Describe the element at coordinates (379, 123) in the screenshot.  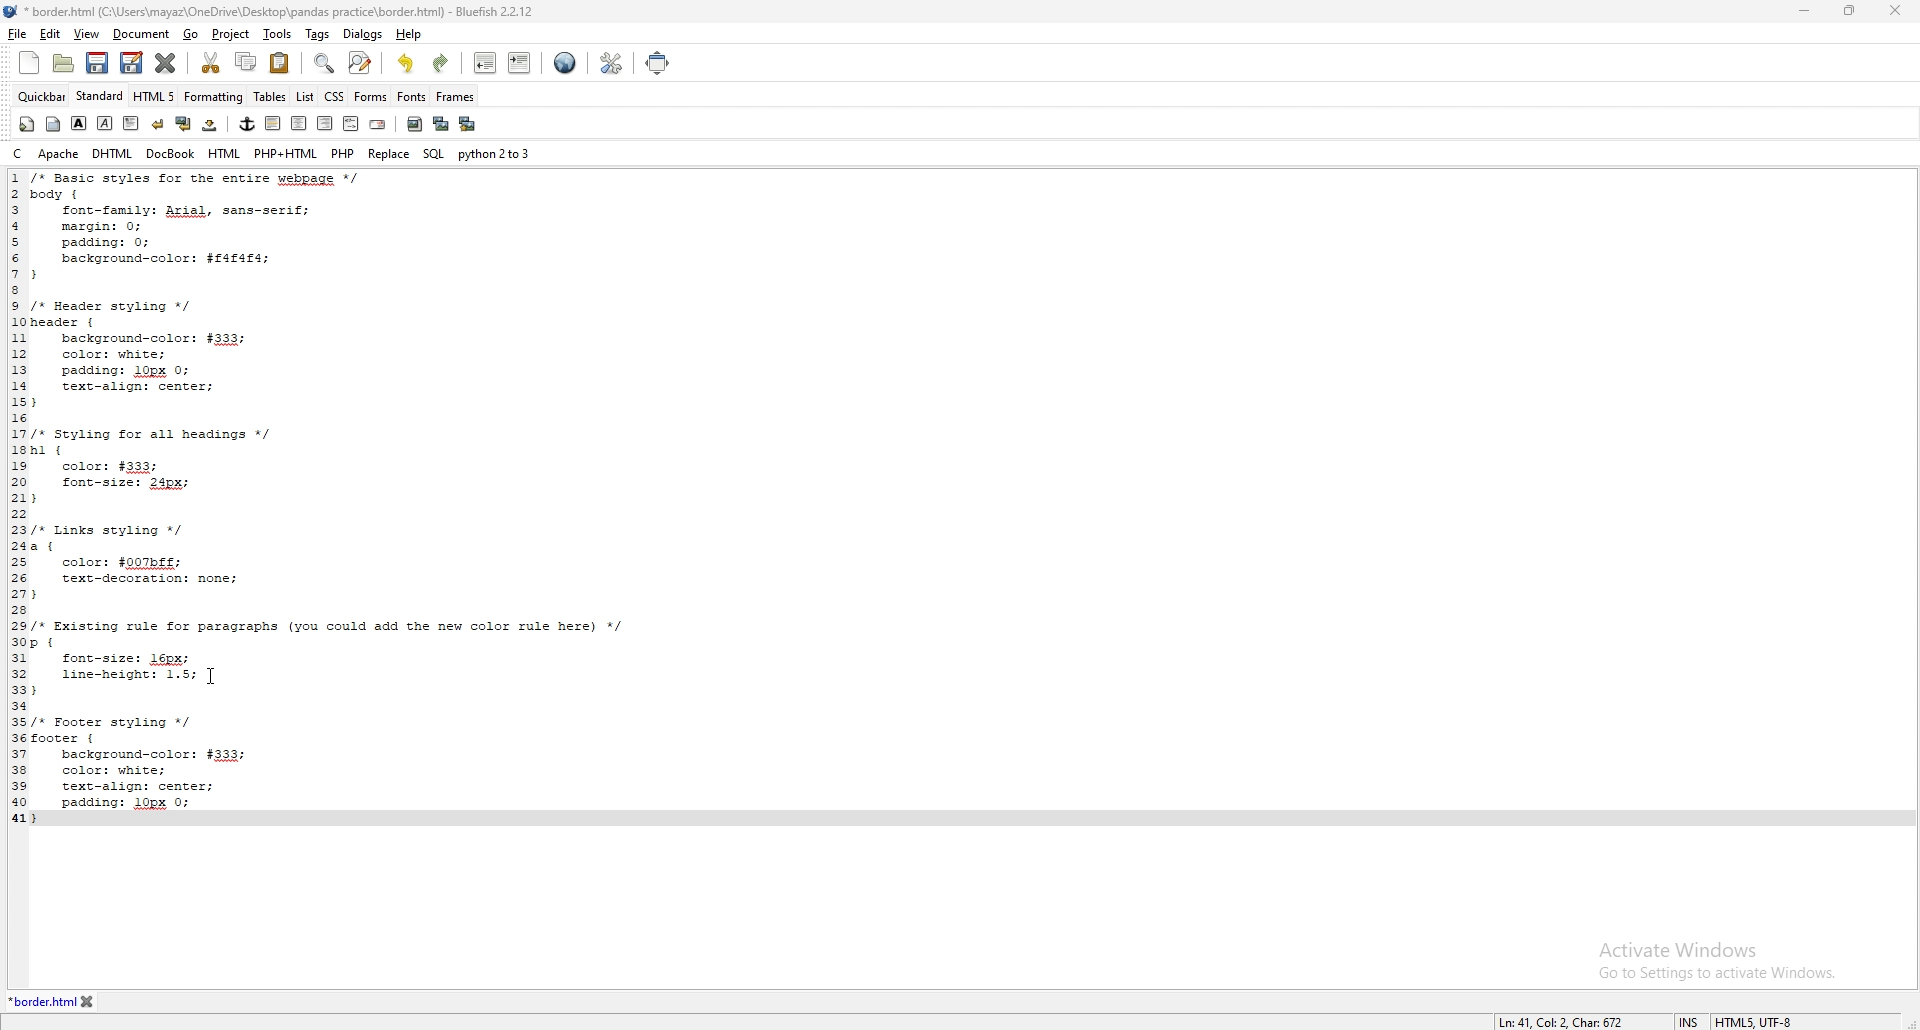
I see `email` at that location.